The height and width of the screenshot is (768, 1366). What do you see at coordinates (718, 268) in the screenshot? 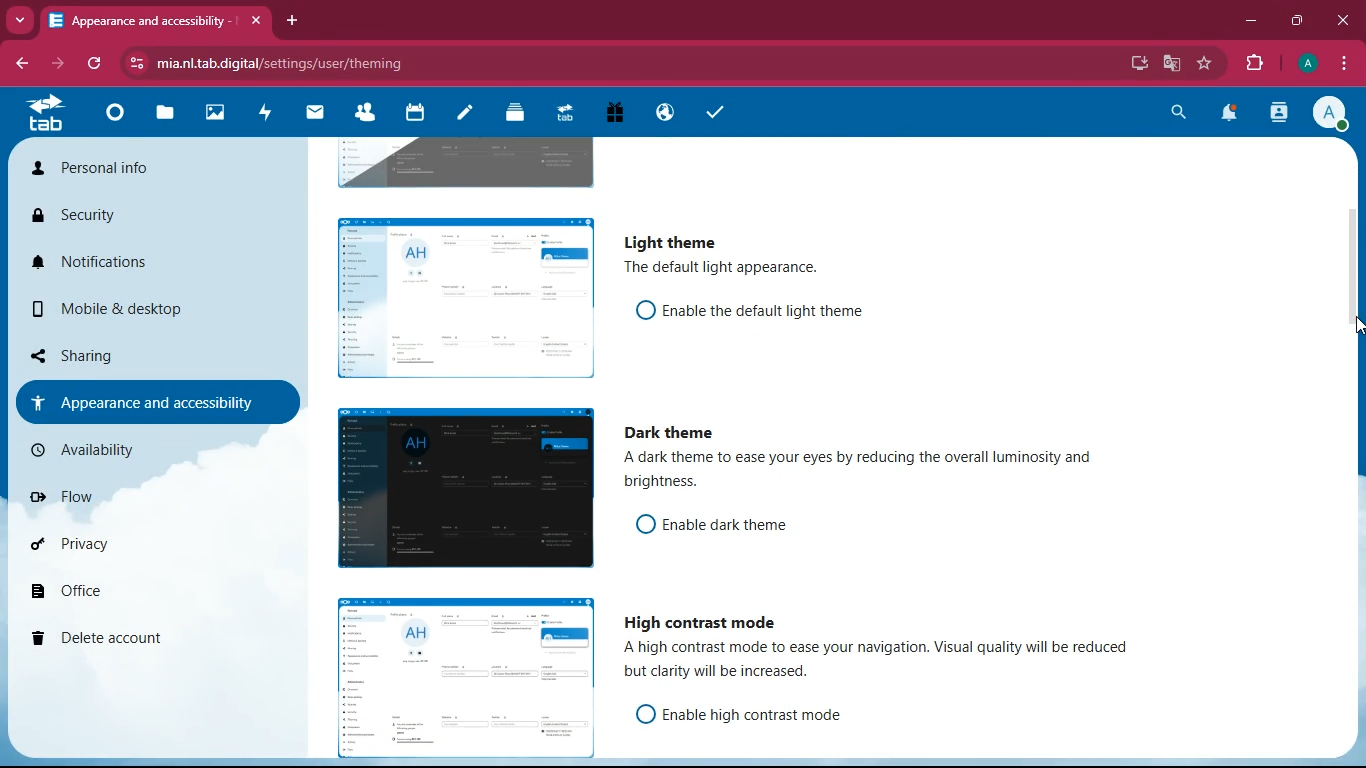
I see `description` at bounding box center [718, 268].